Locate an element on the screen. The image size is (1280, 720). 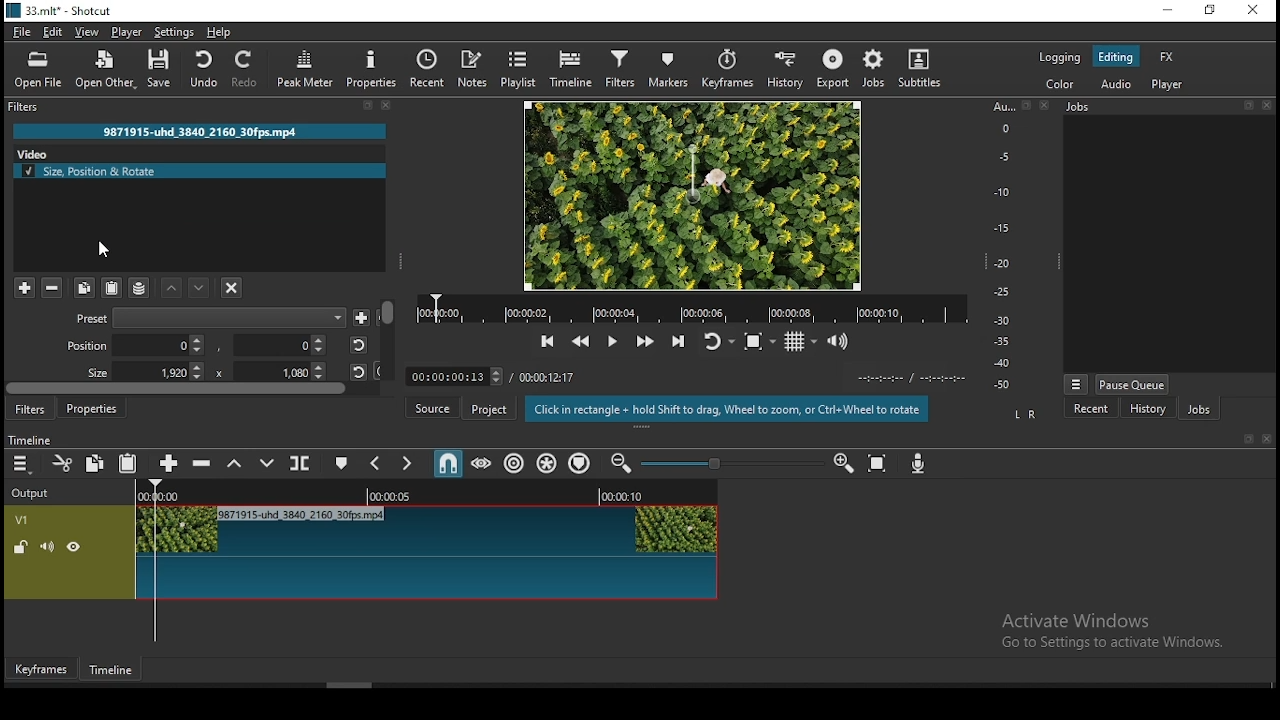
-15 is located at coordinates (1003, 227).